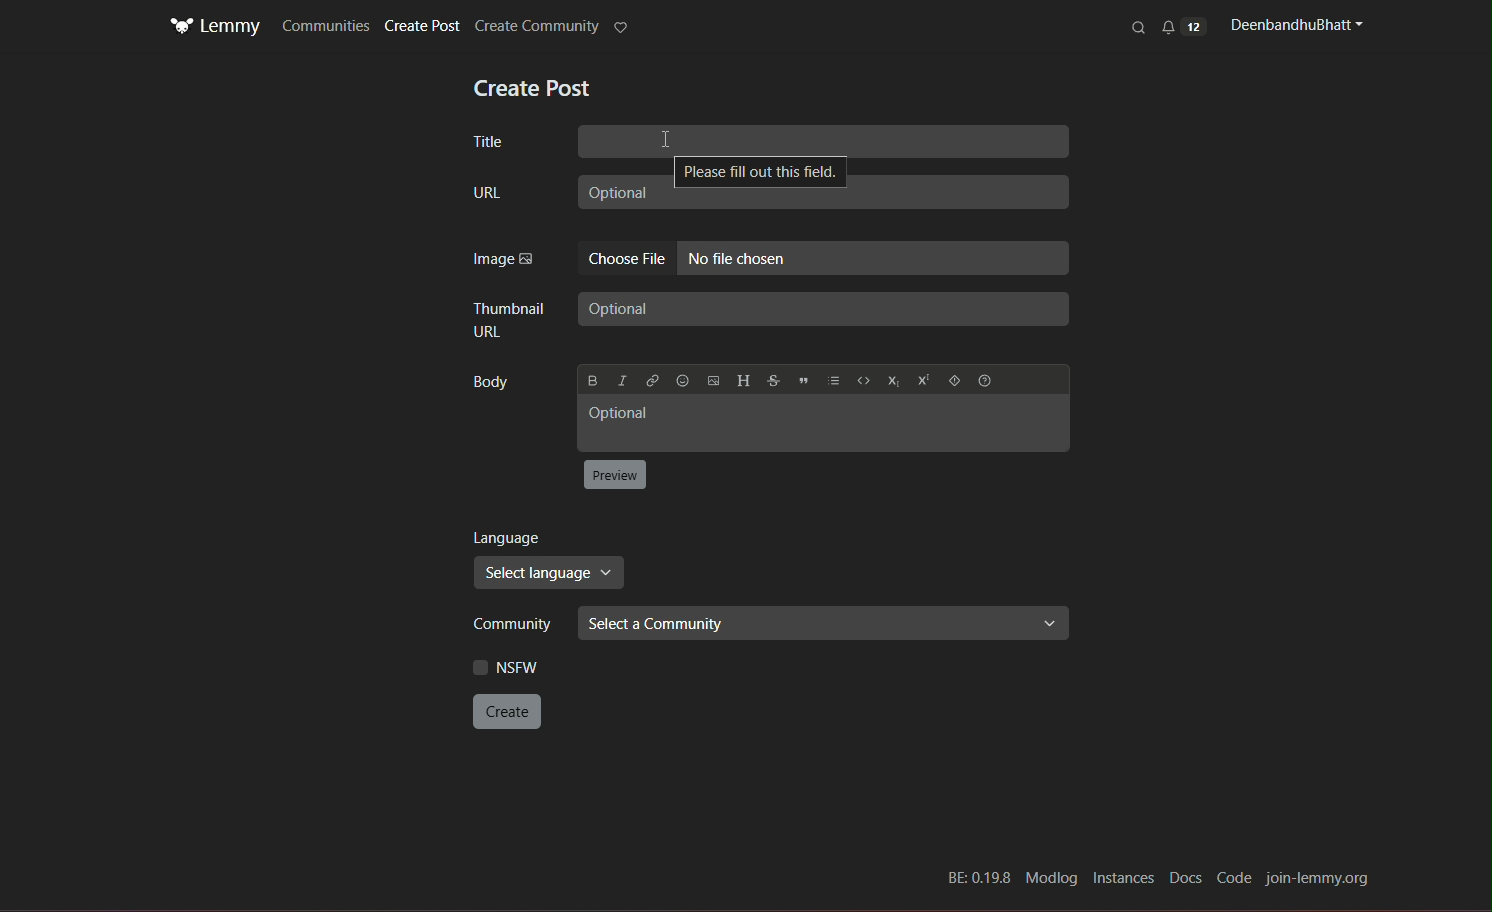 The image size is (1492, 912). Describe the element at coordinates (741, 380) in the screenshot. I see `Header` at that location.